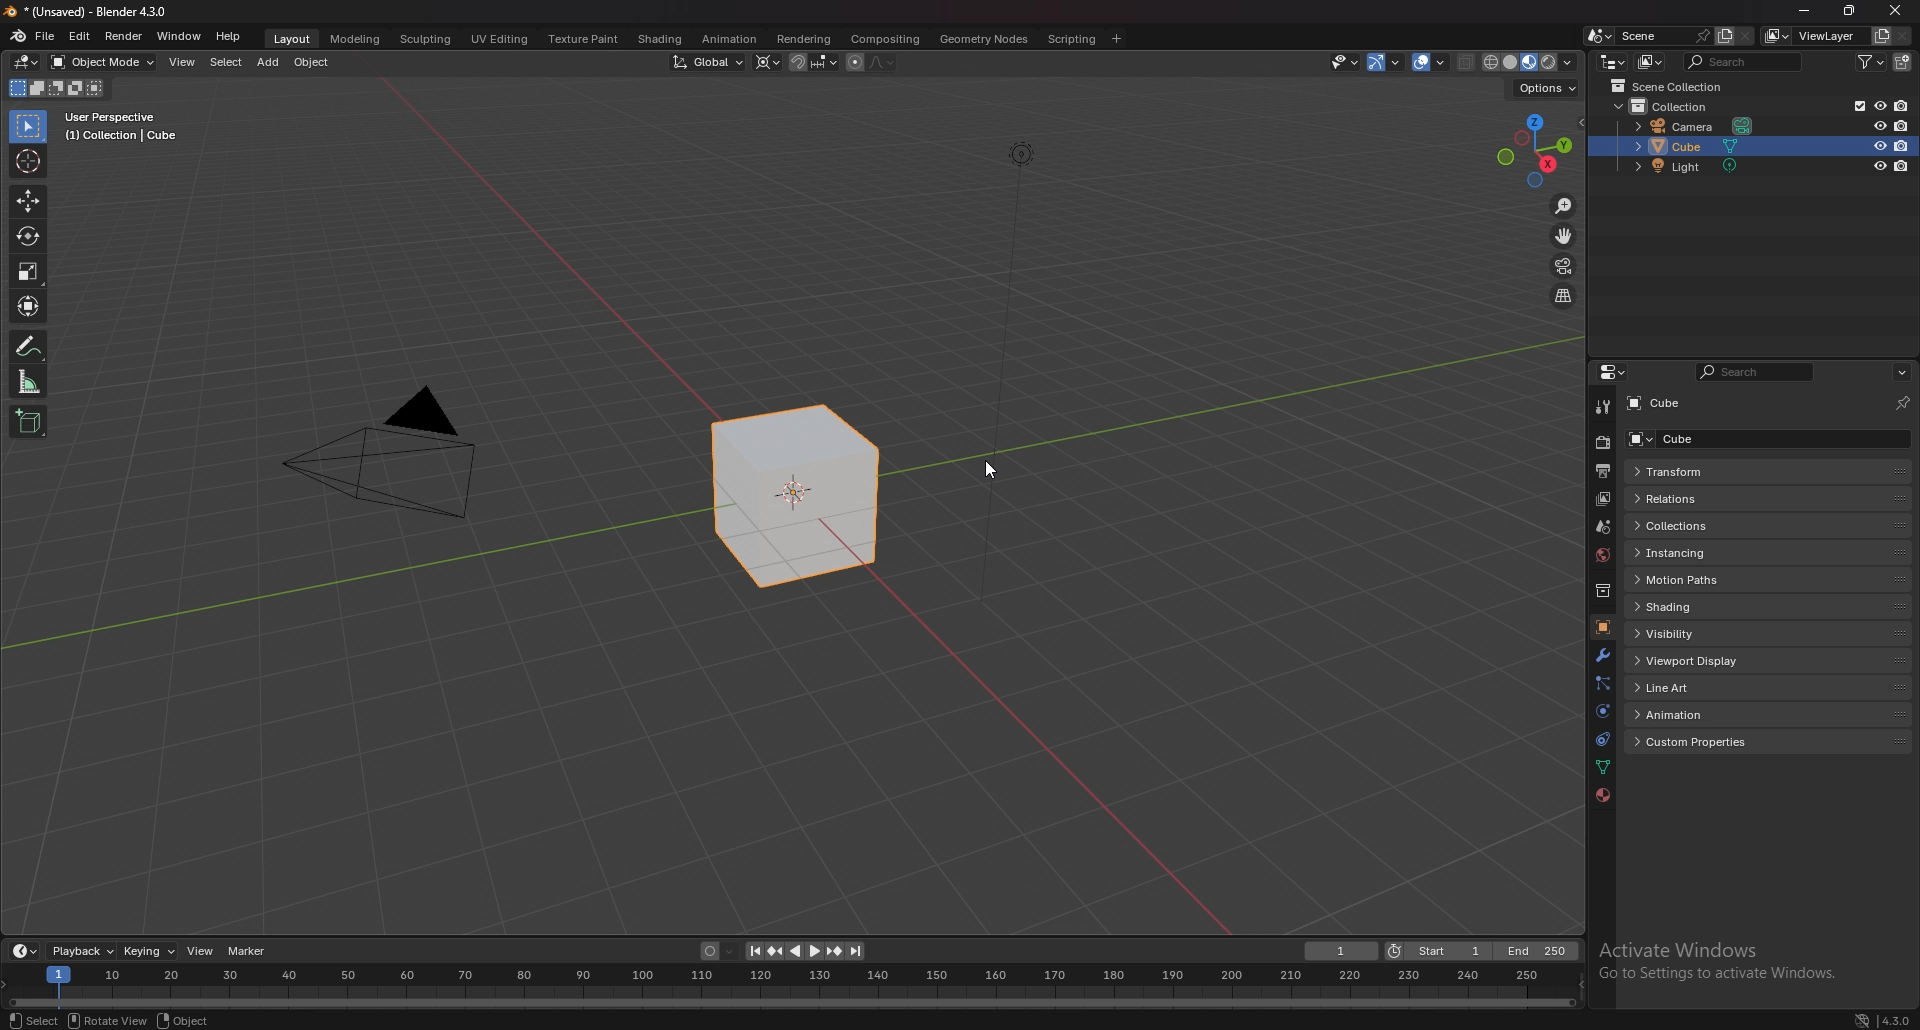 This screenshot has height=1030, width=1920. What do you see at coordinates (1851, 11) in the screenshot?
I see `resize` at bounding box center [1851, 11].